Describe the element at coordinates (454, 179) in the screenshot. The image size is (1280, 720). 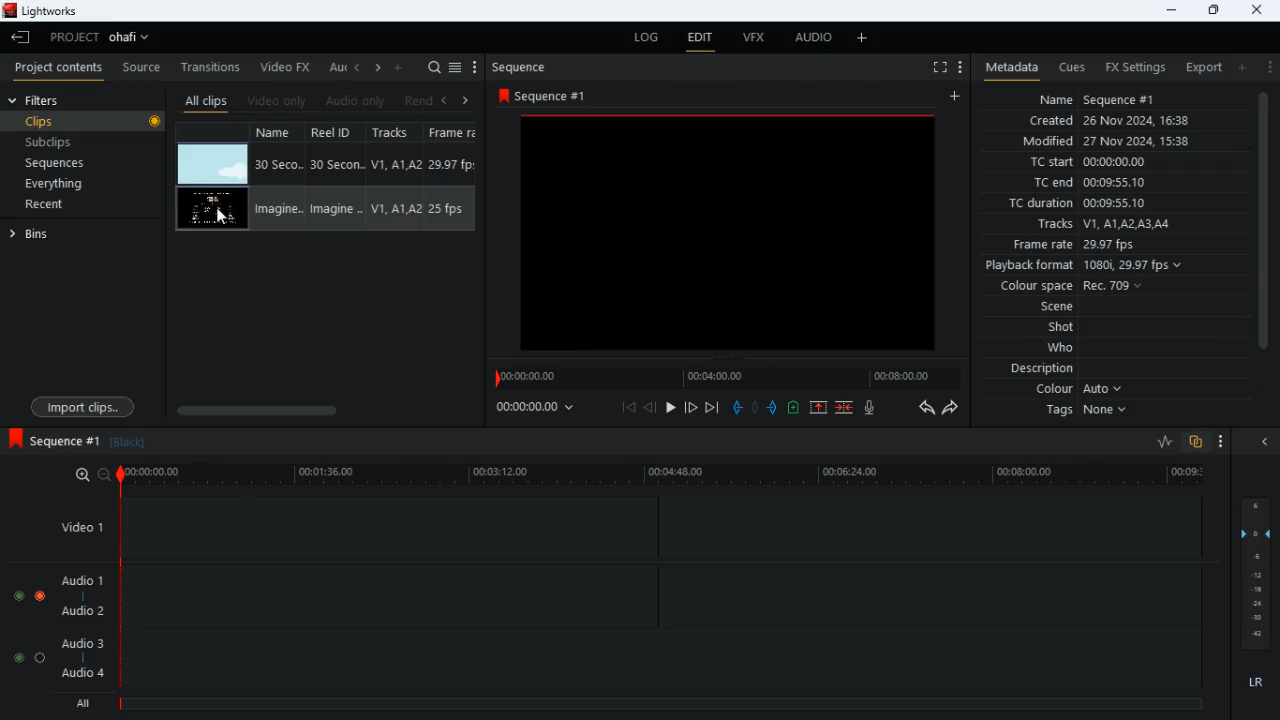
I see `frame` at that location.